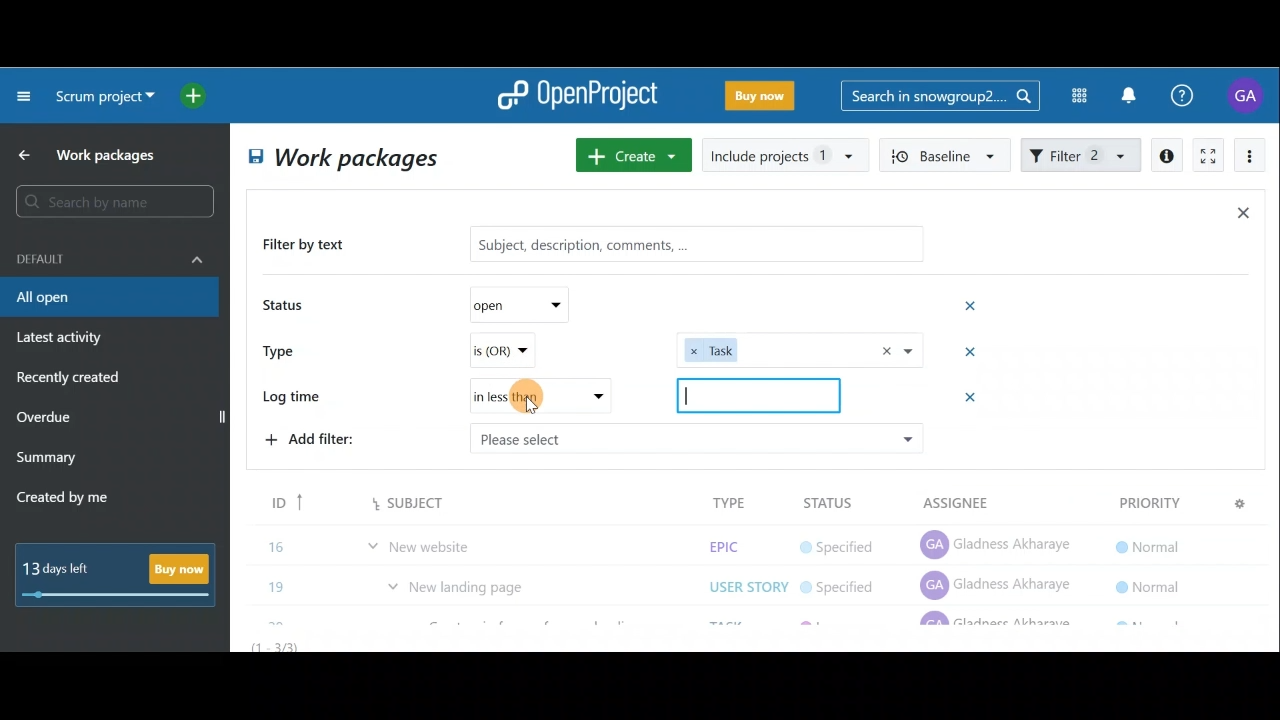 The height and width of the screenshot is (720, 1280). Describe the element at coordinates (722, 501) in the screenshot. I see `epic` at that location.